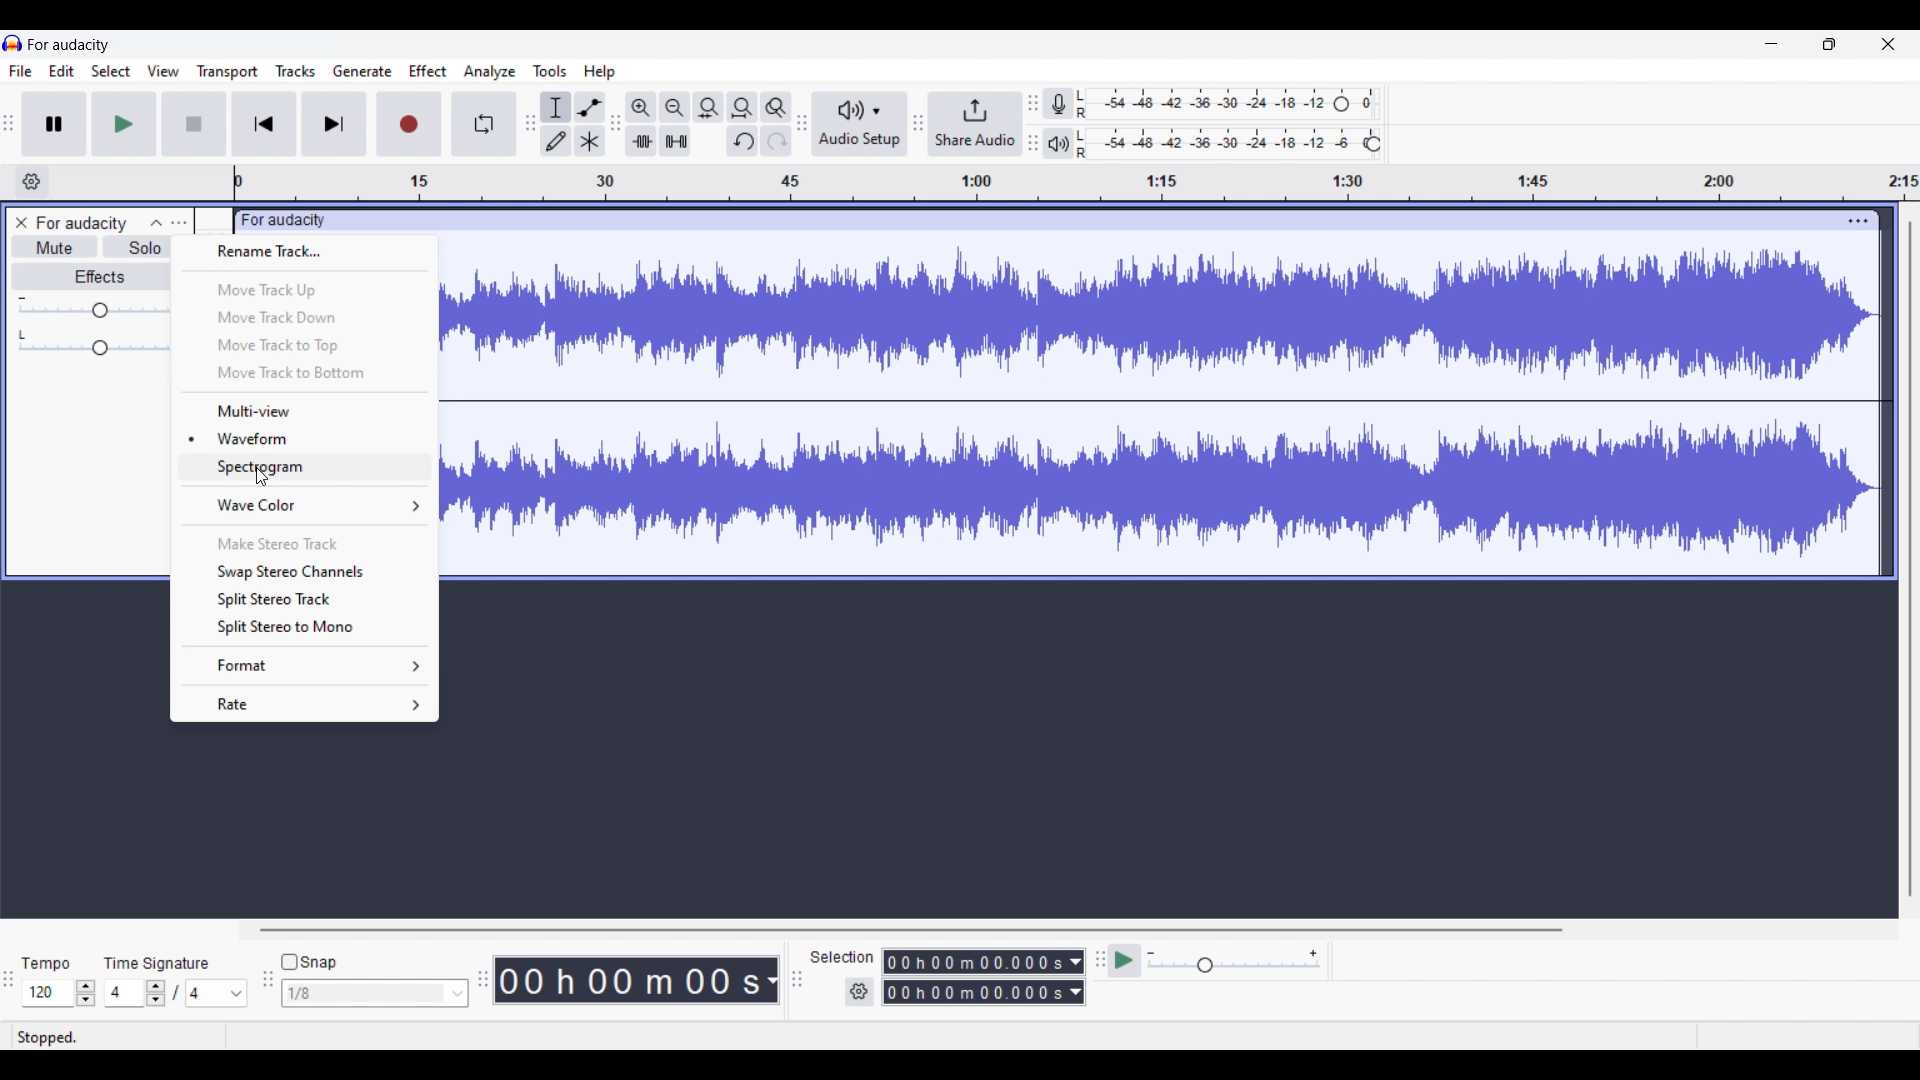 This screenshot has width=1920, height=1080. What do you see at coordinates (1889, 44) in the screenshot?
I see `Close interface` at bounding box center [1889, 44].